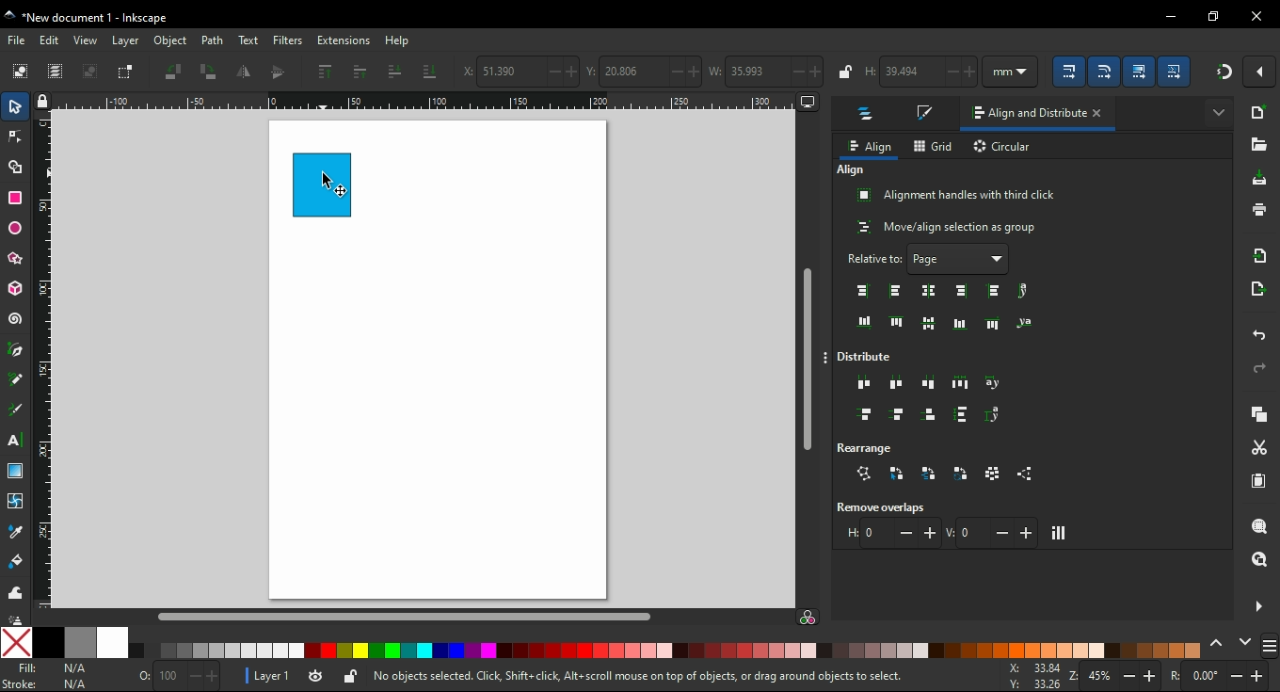 The image size is (1280, 692). What do you see at coordinates (886, 507) in the screenshot?
I see `remove overlaps` at bounding box center [886, 507].